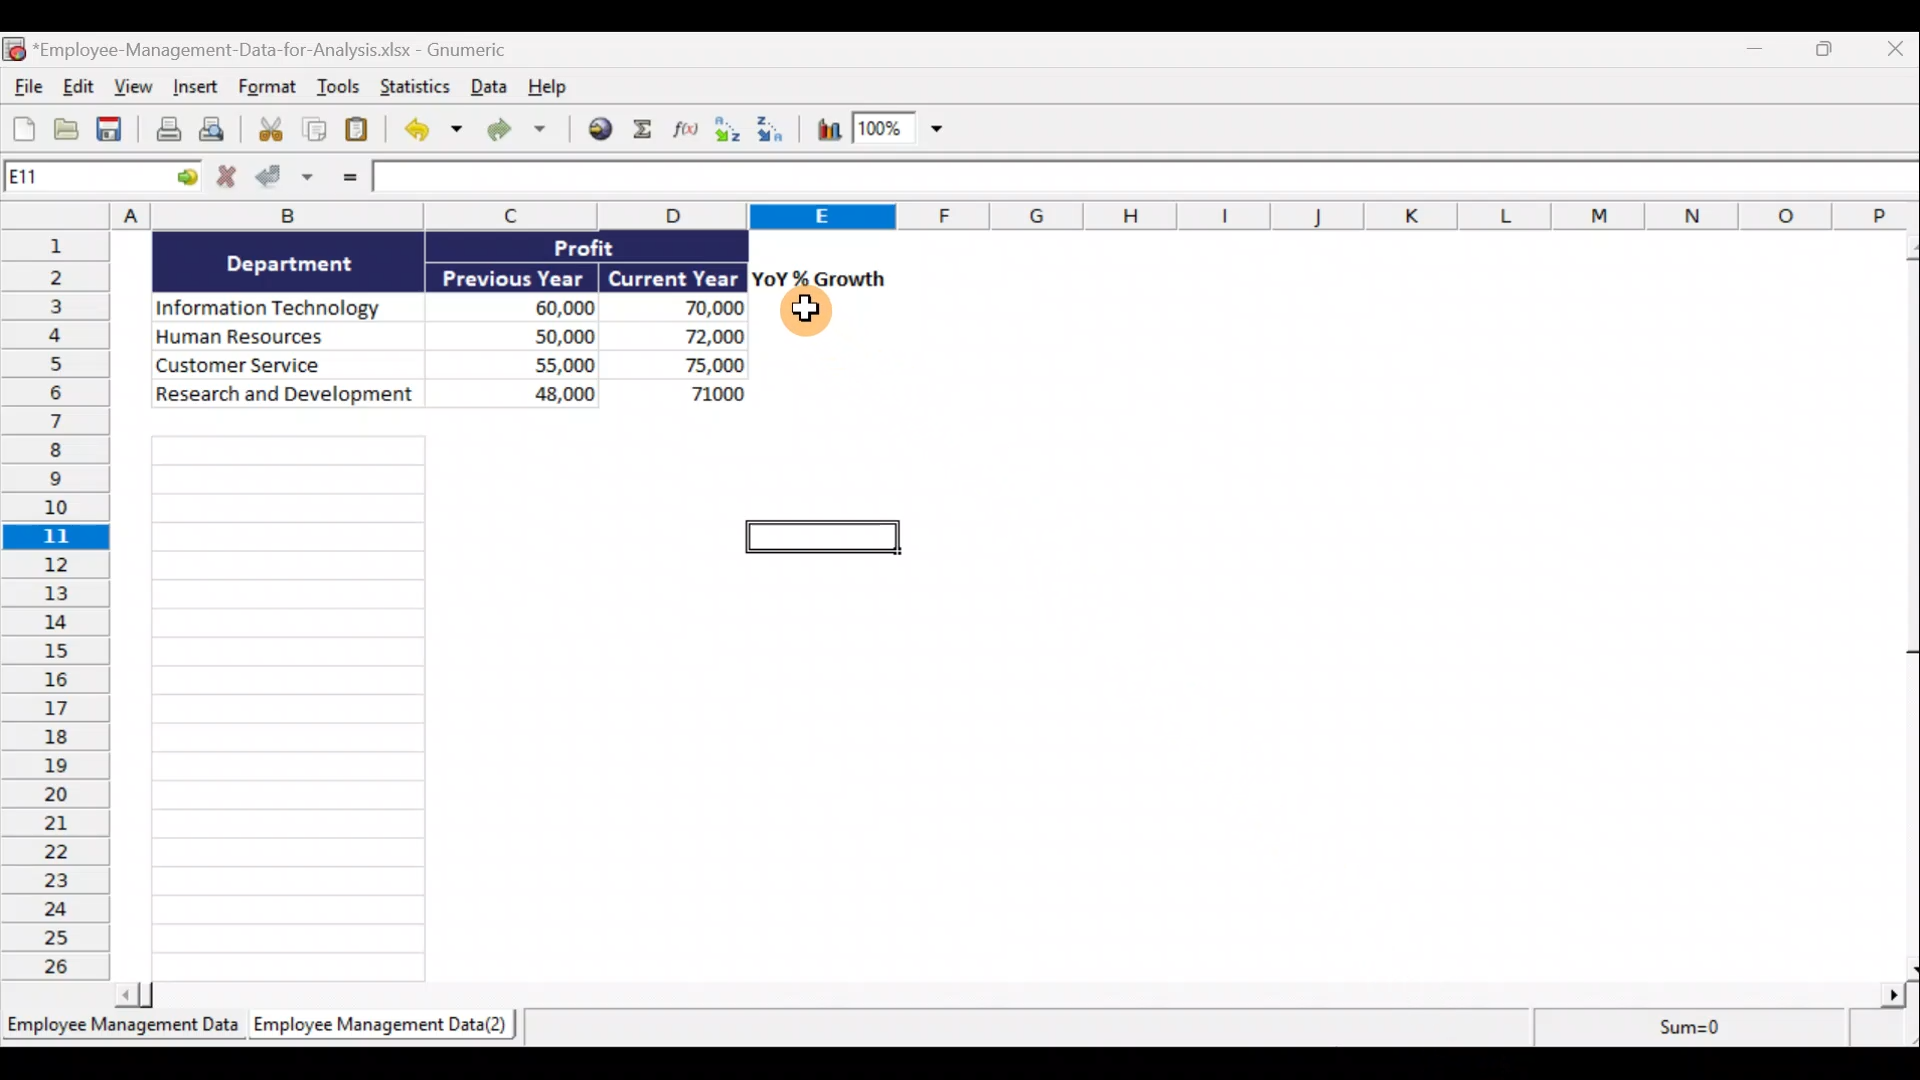 This screenshot has height=1080, width=1920. What do you see at coordinates (820, 278) in the screenshot?
I see `YoY% Growth` at bounding box center [820, 278].